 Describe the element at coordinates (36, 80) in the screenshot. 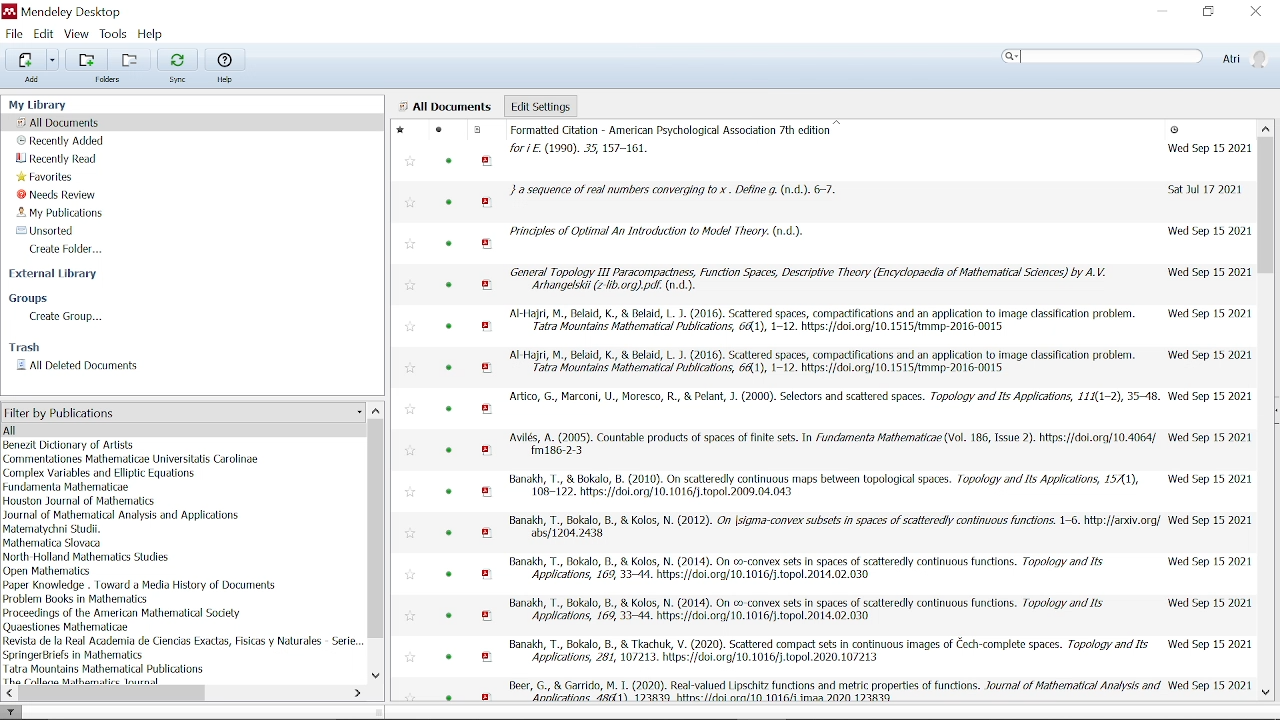

I see `Add` at that location.